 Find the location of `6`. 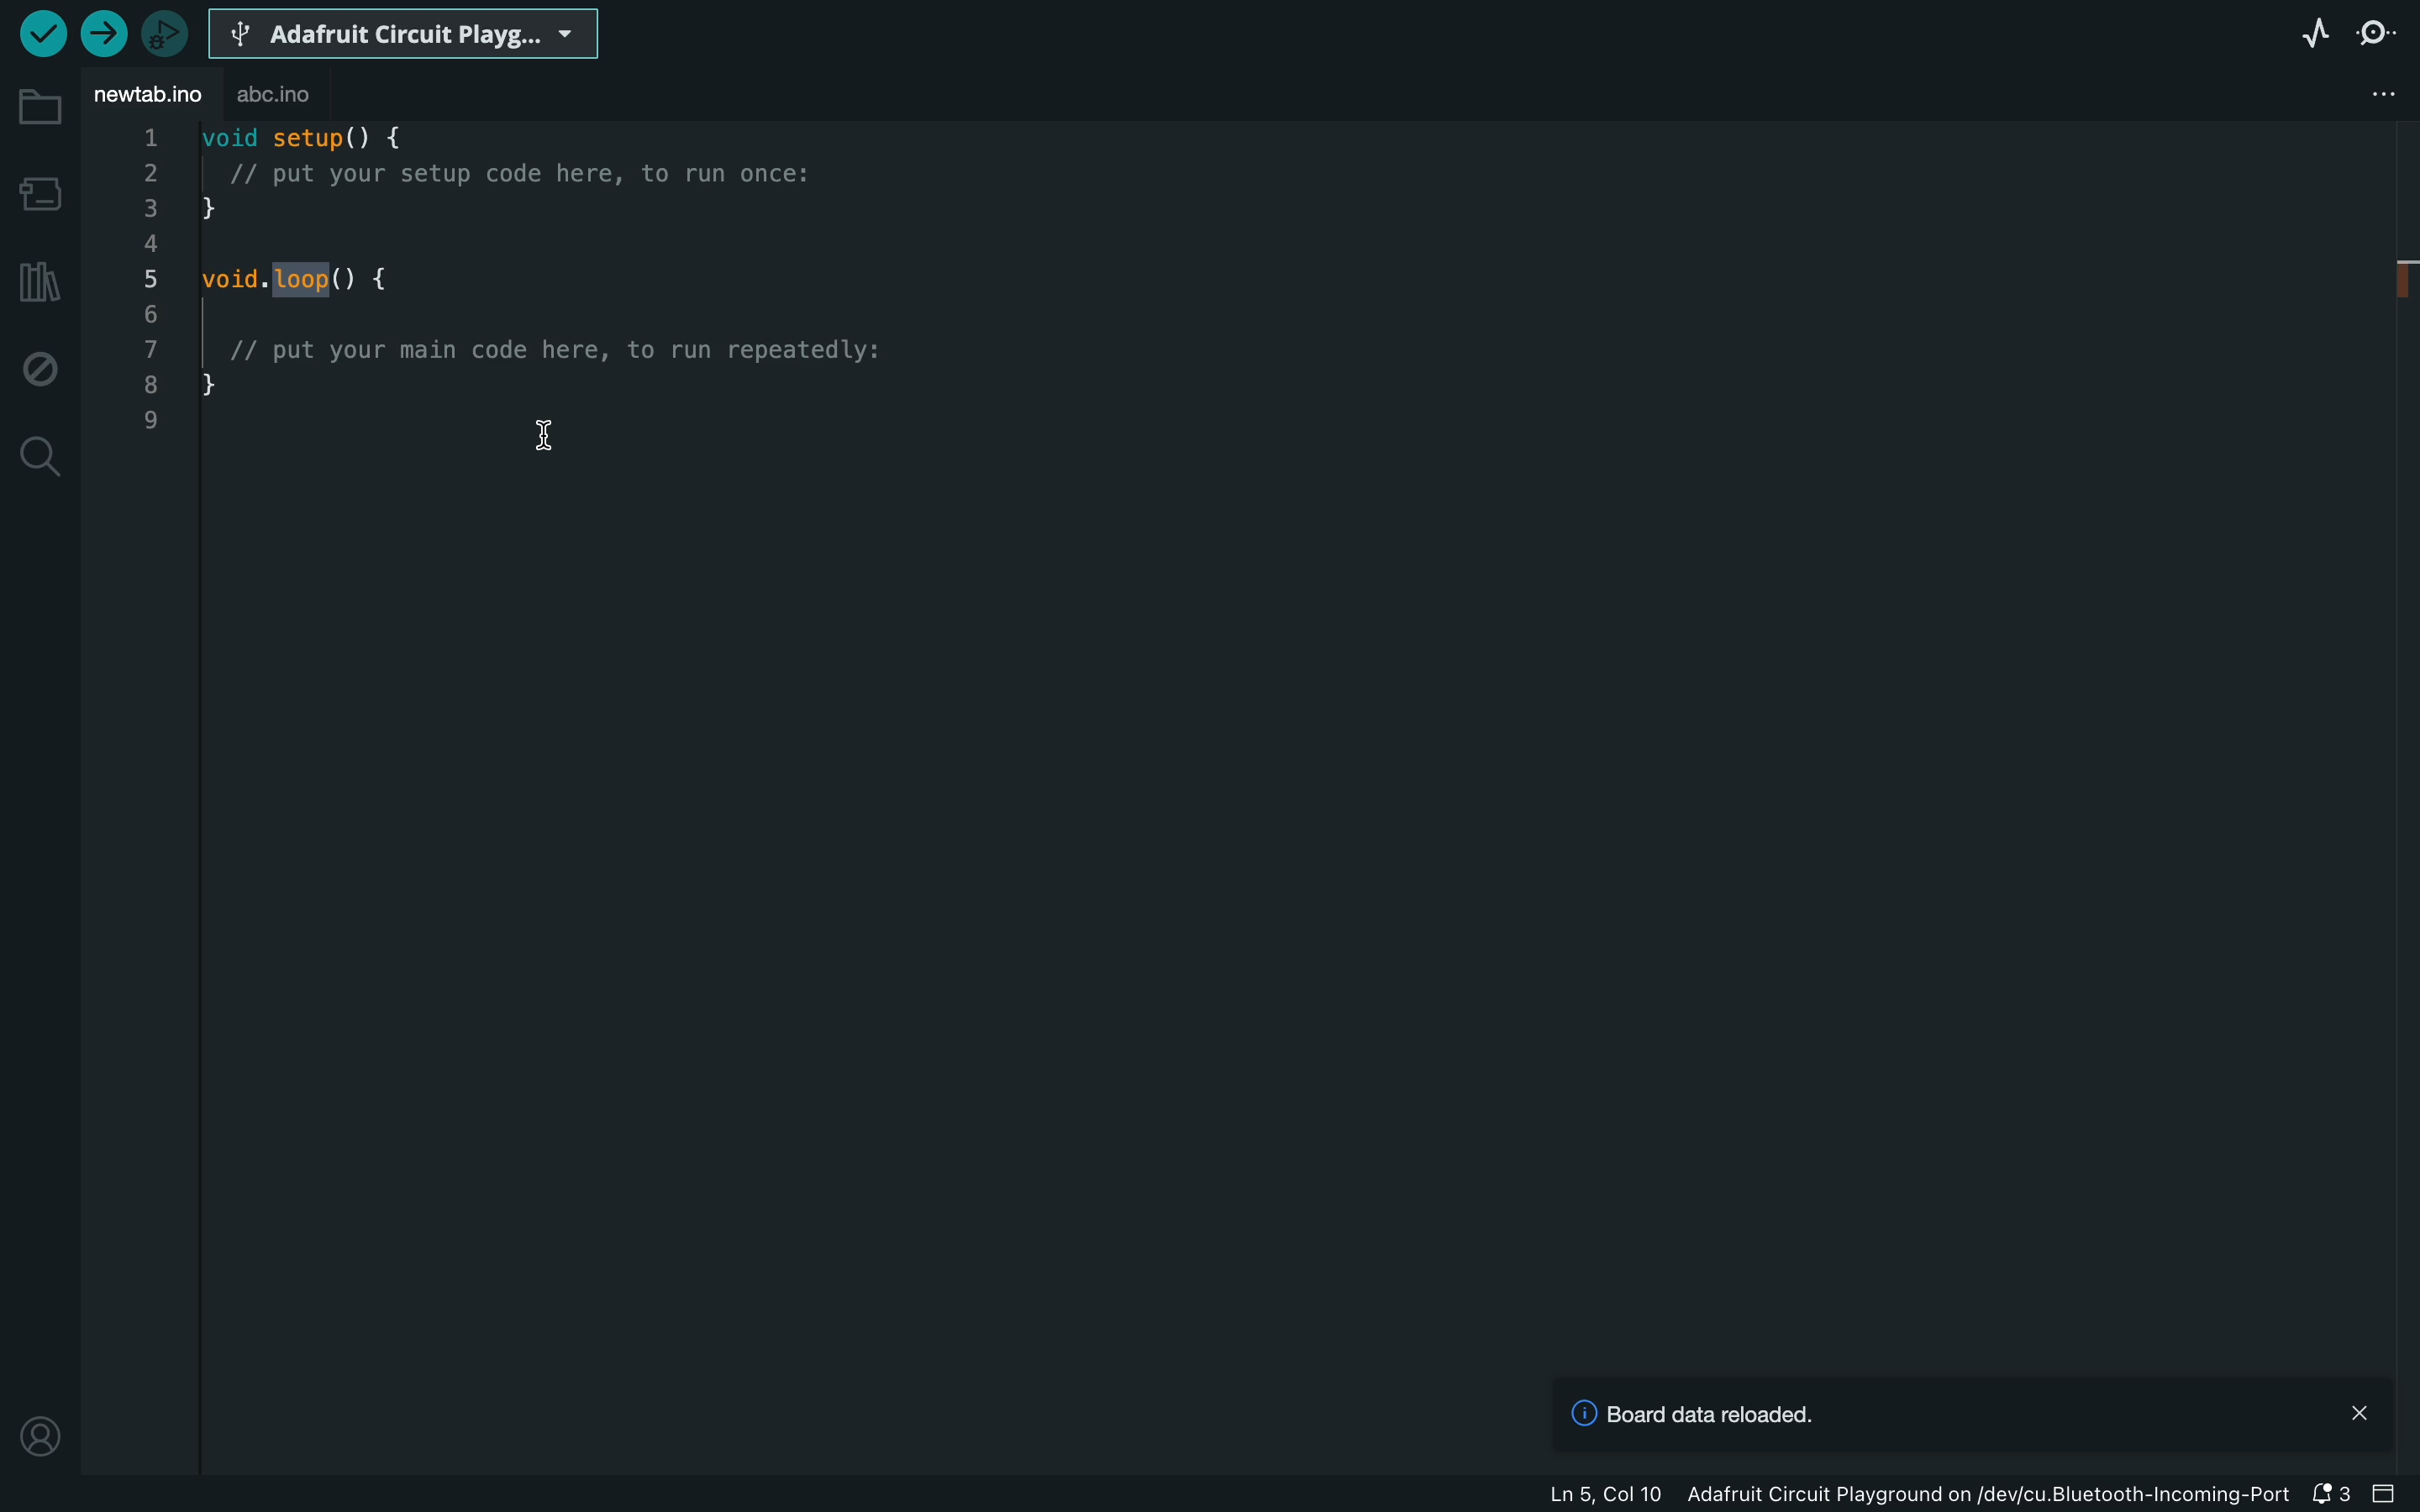

6 is located at coordinates (150, 314).